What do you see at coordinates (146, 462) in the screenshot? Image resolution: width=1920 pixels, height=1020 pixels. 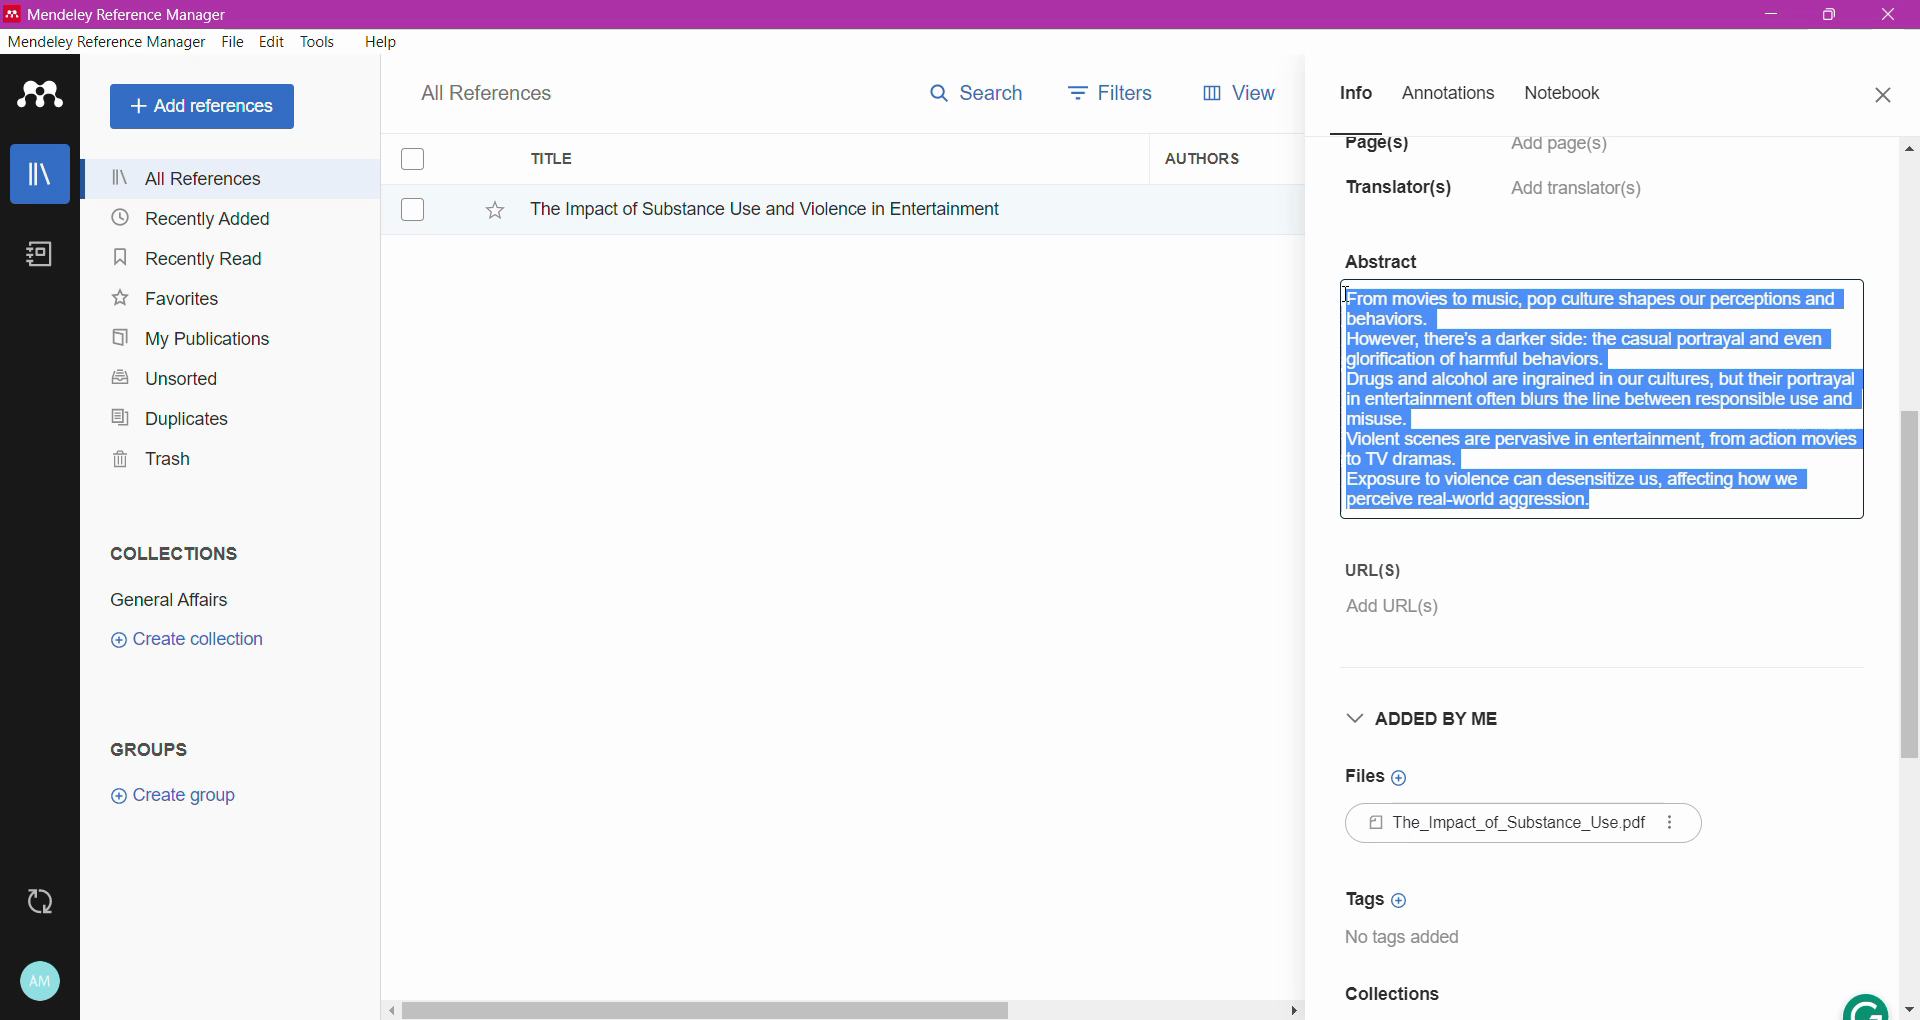 I see `Trash` at bounding box center [146, 462].